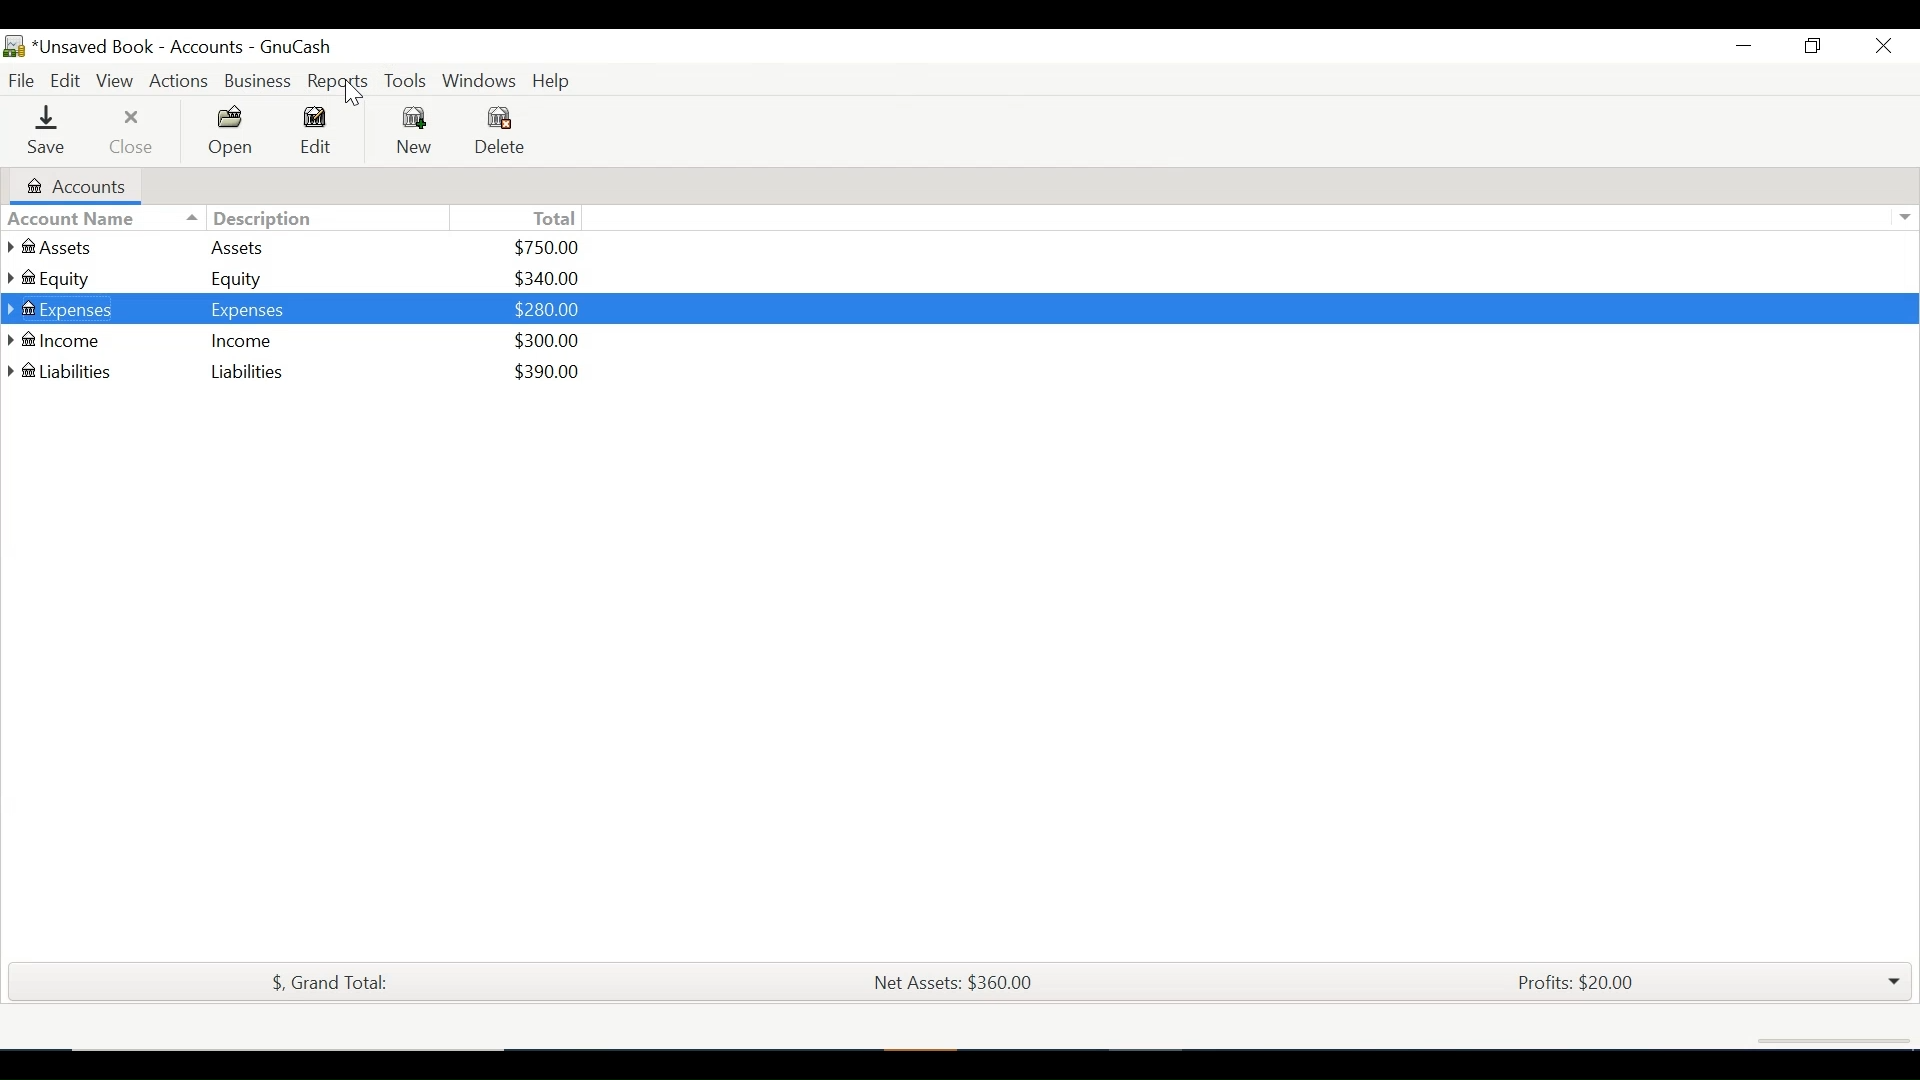 The image size is (1920, 1080). What do you see at coordinates (305, 338) in the screenshot?
I see `@ Income Income $300.00` at bounding box center [305, 338].